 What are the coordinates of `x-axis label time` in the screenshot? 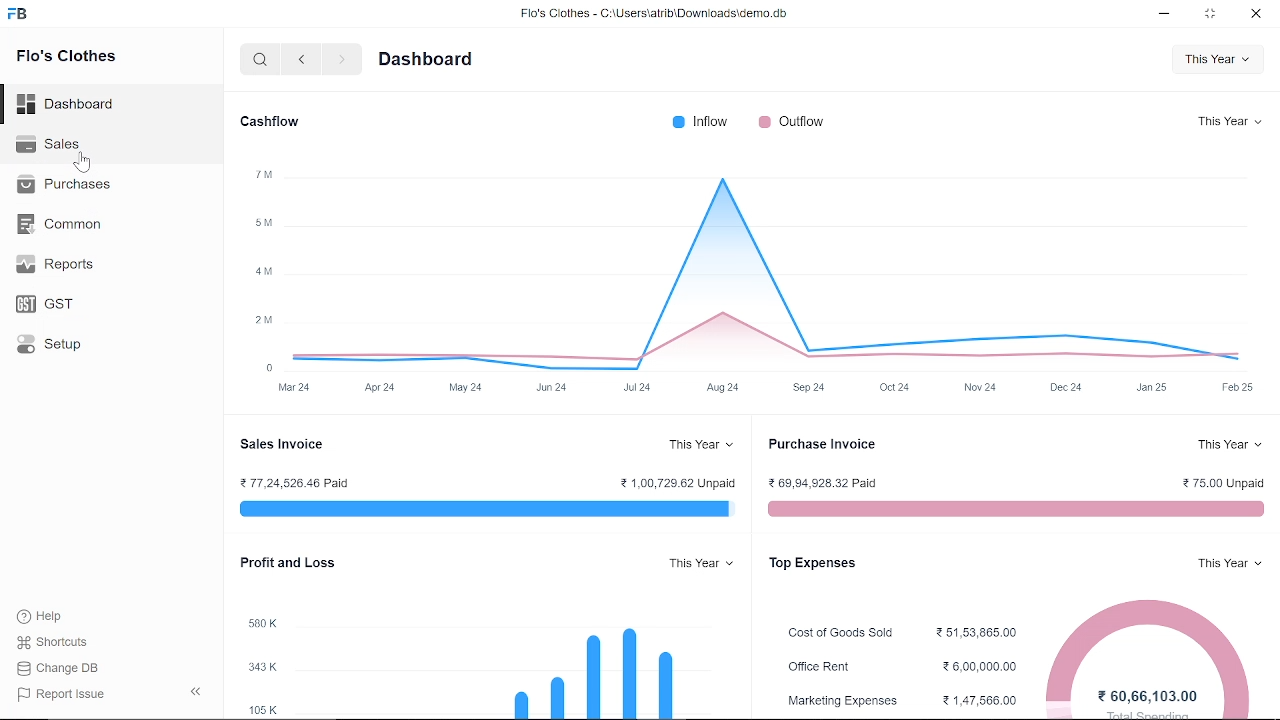 It's located at (770, 389).